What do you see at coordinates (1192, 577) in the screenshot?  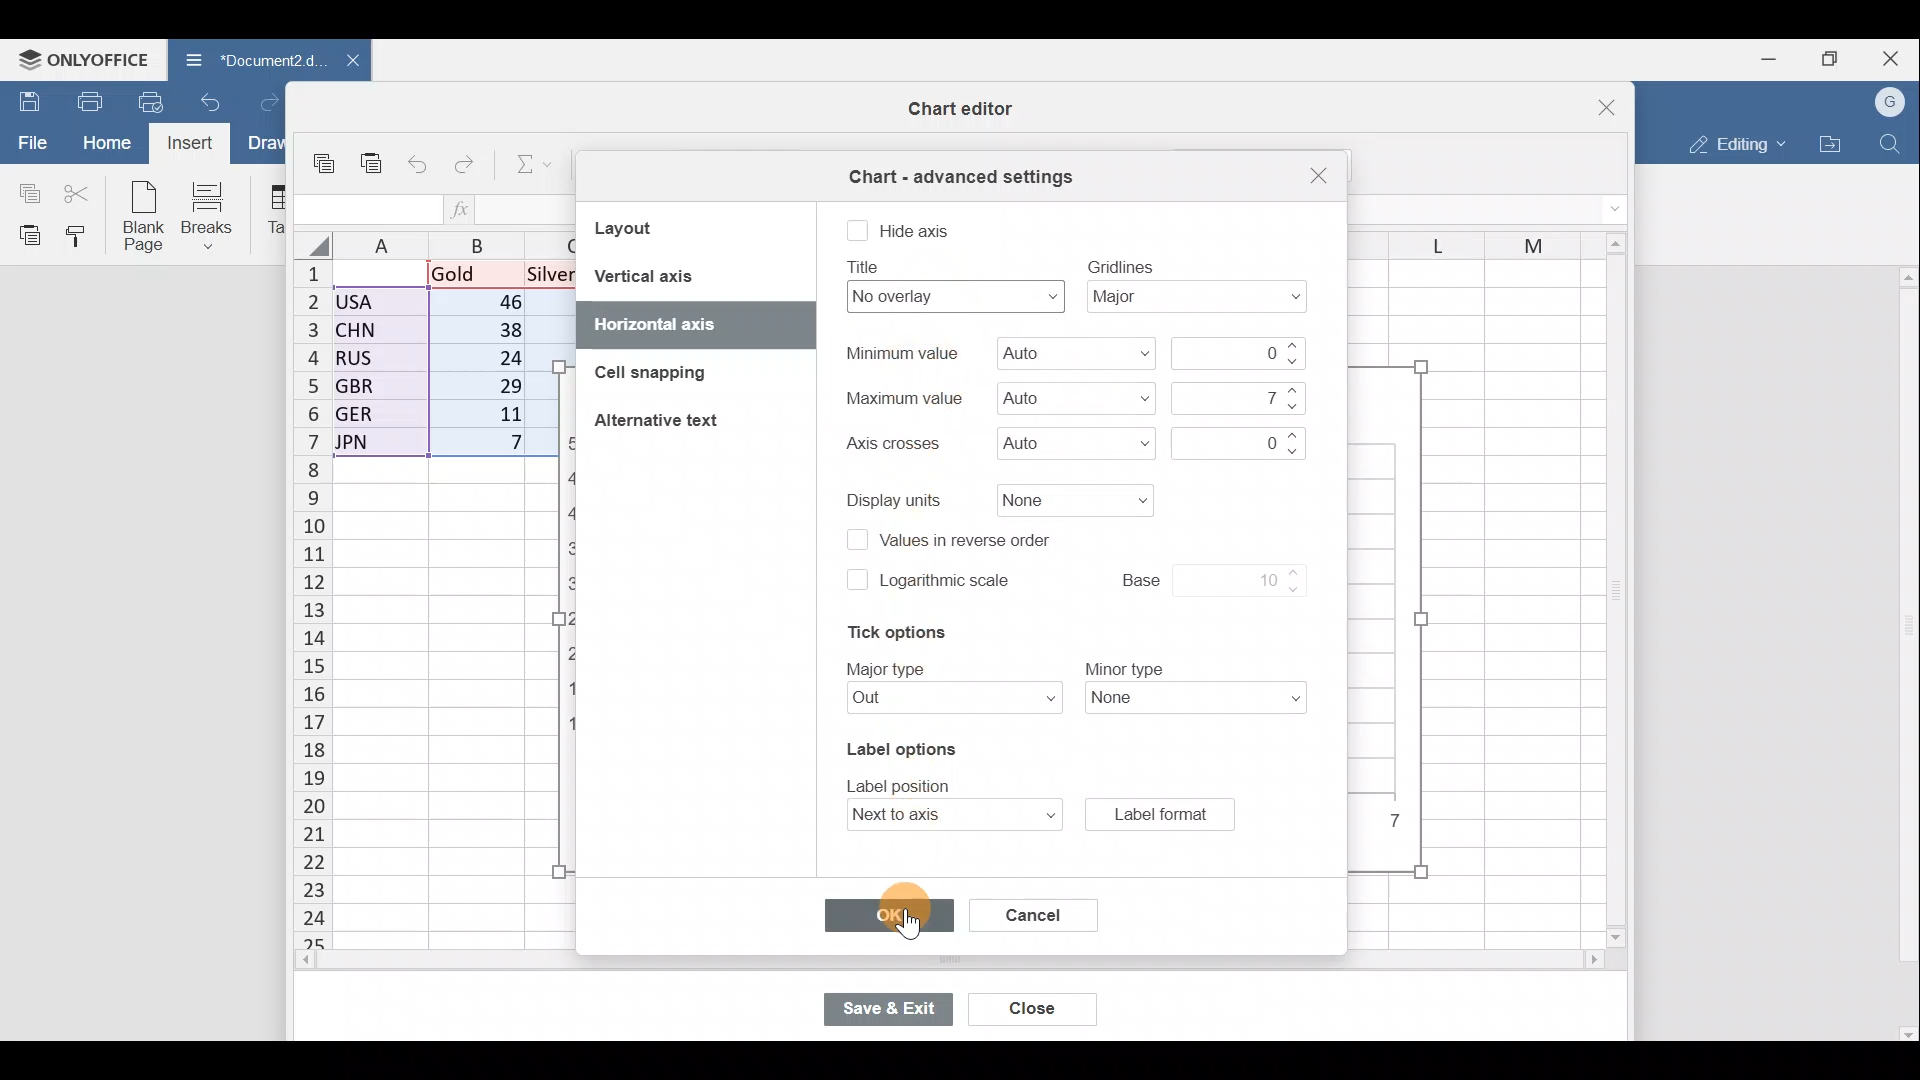 I see `Base` at bounding box center [1192, 577].